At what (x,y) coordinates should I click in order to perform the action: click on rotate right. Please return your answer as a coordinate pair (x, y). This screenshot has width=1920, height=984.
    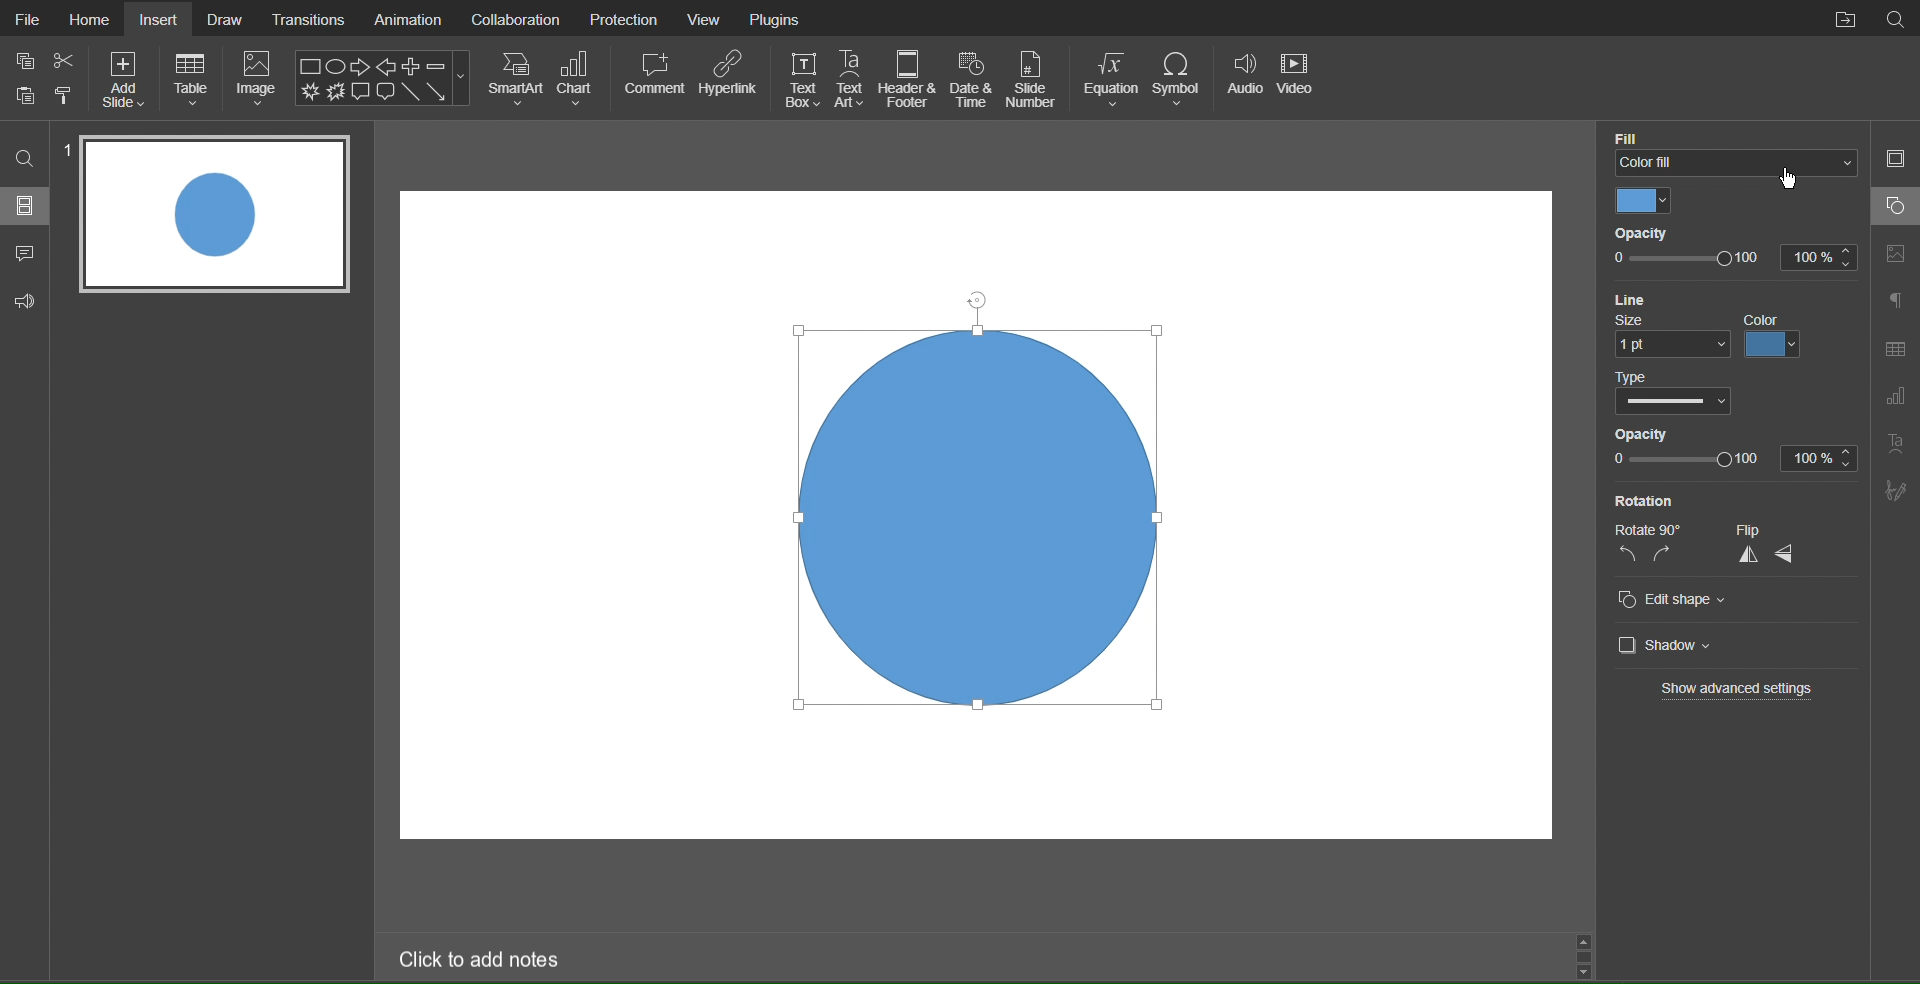
    Looking at the image, I should click on (1662, 555).